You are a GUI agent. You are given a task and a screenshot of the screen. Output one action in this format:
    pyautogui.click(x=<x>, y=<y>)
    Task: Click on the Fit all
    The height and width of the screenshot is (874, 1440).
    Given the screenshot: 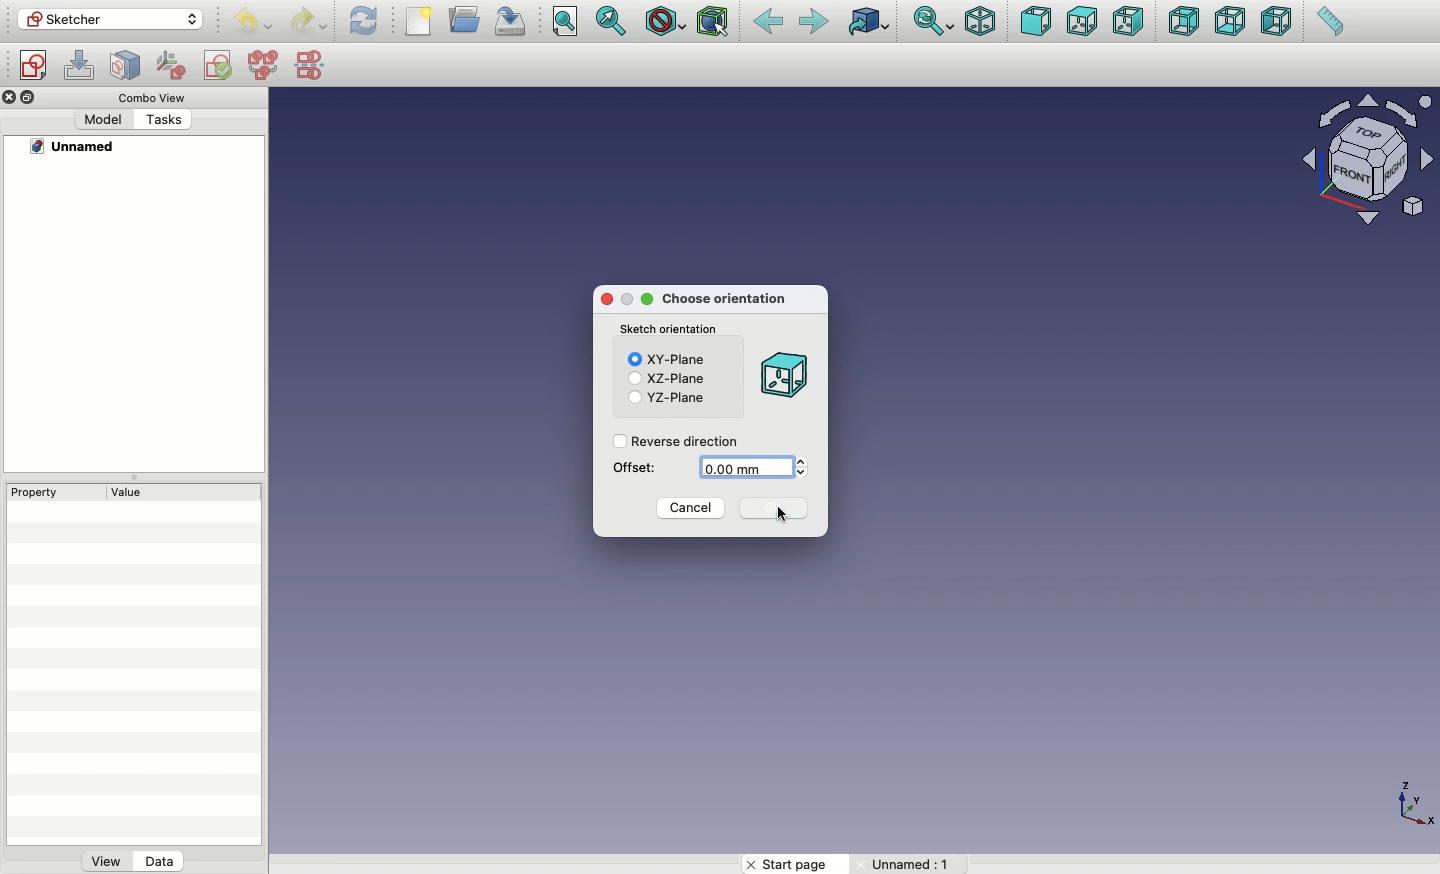 What is the action you would take?
    pyautogui.click(x=567, y=22)
    